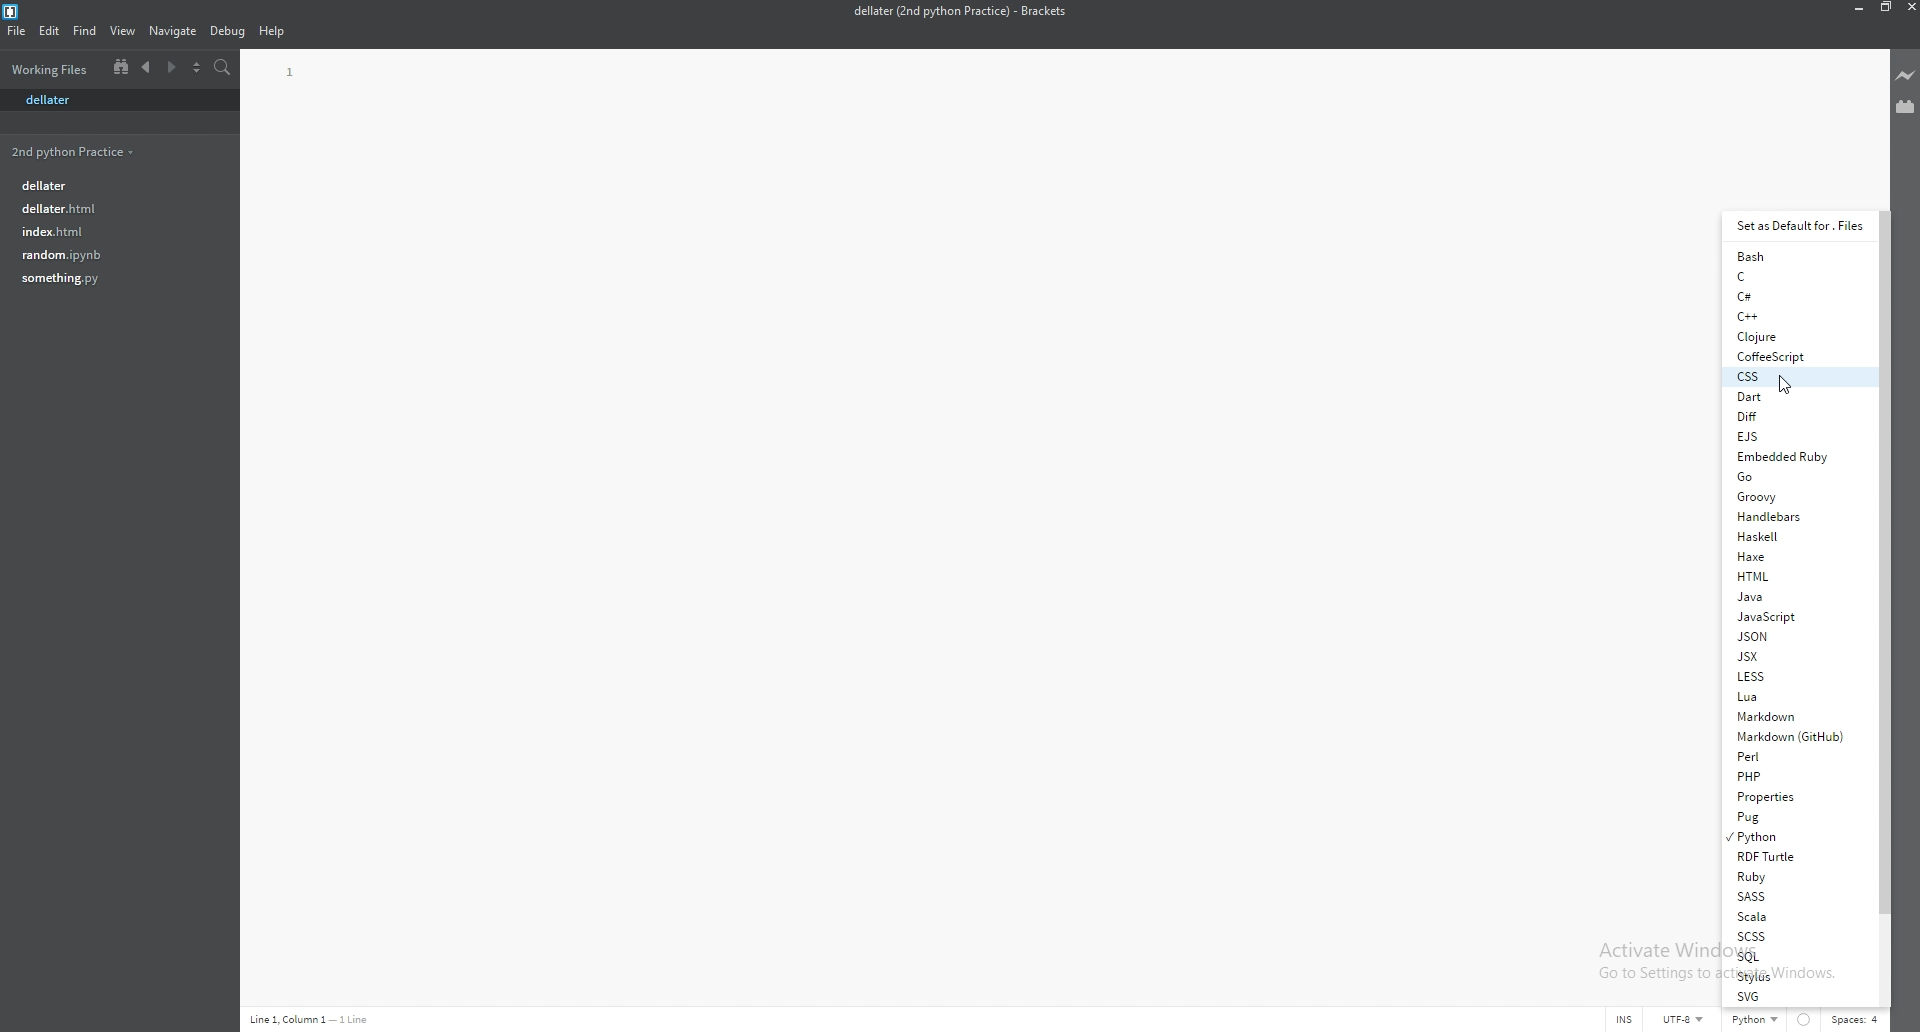 The height and width of the screenshot is (1032, 1920). Describe the element at coordinates (224, 68) in the screenshot. I see `search` at that location.